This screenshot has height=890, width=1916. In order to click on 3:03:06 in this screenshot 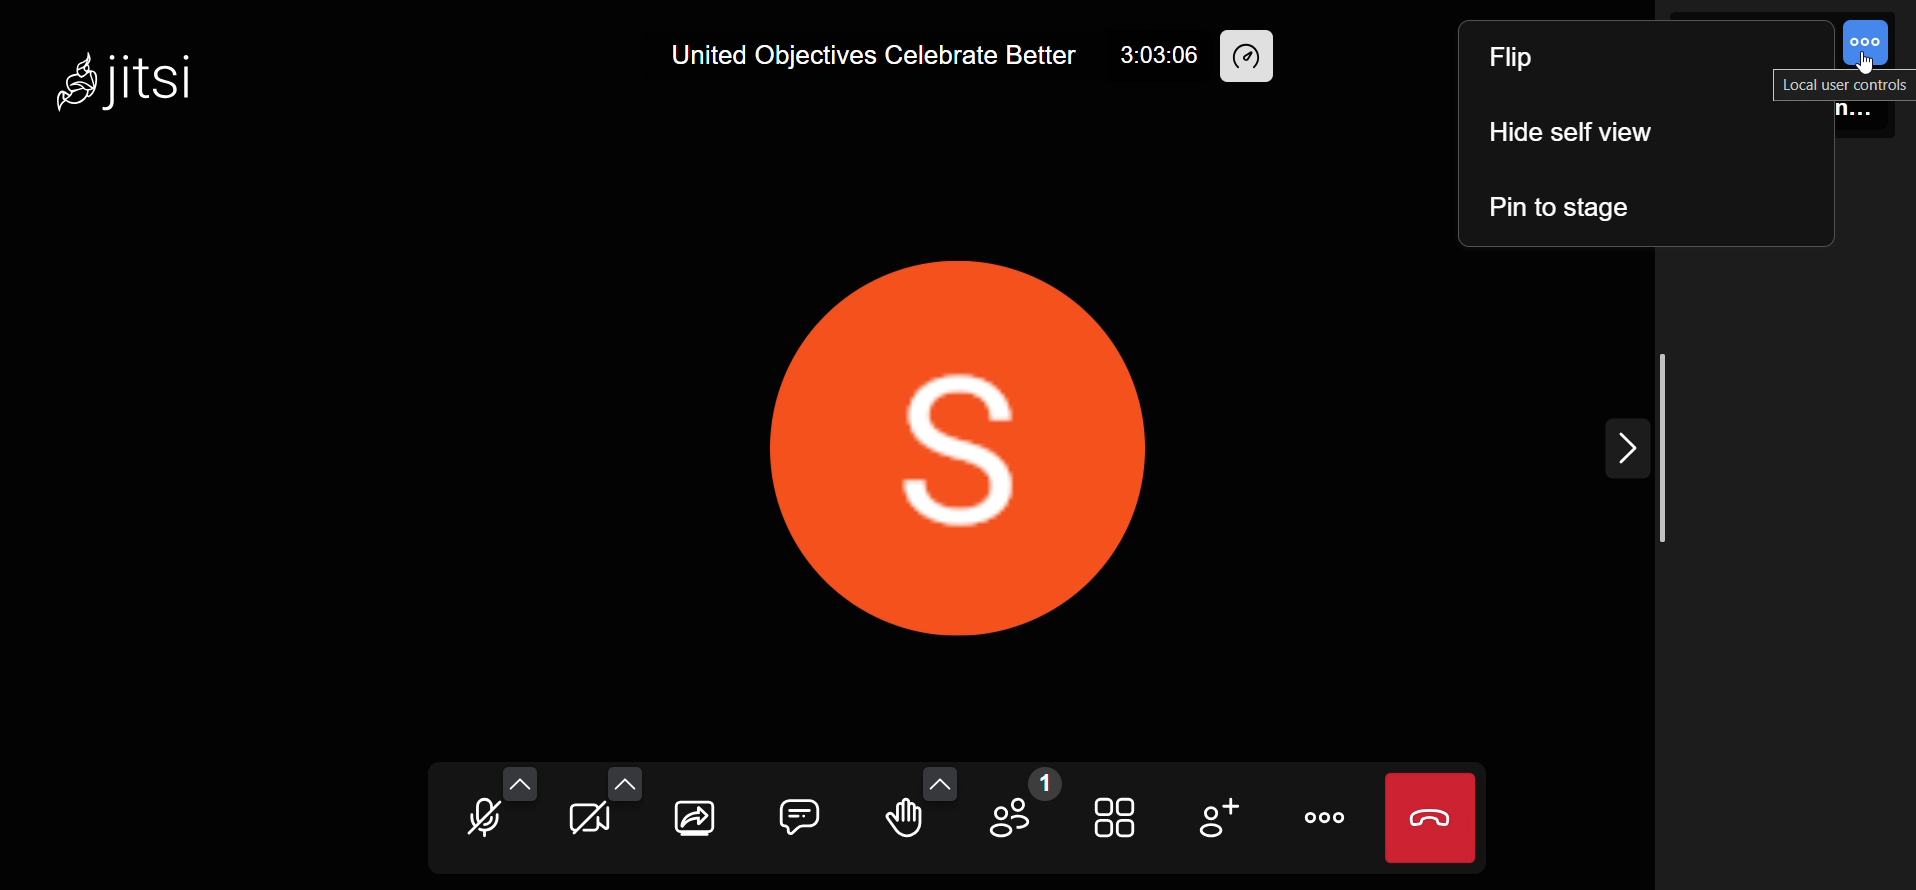, I will do `click(1157, 53)`.